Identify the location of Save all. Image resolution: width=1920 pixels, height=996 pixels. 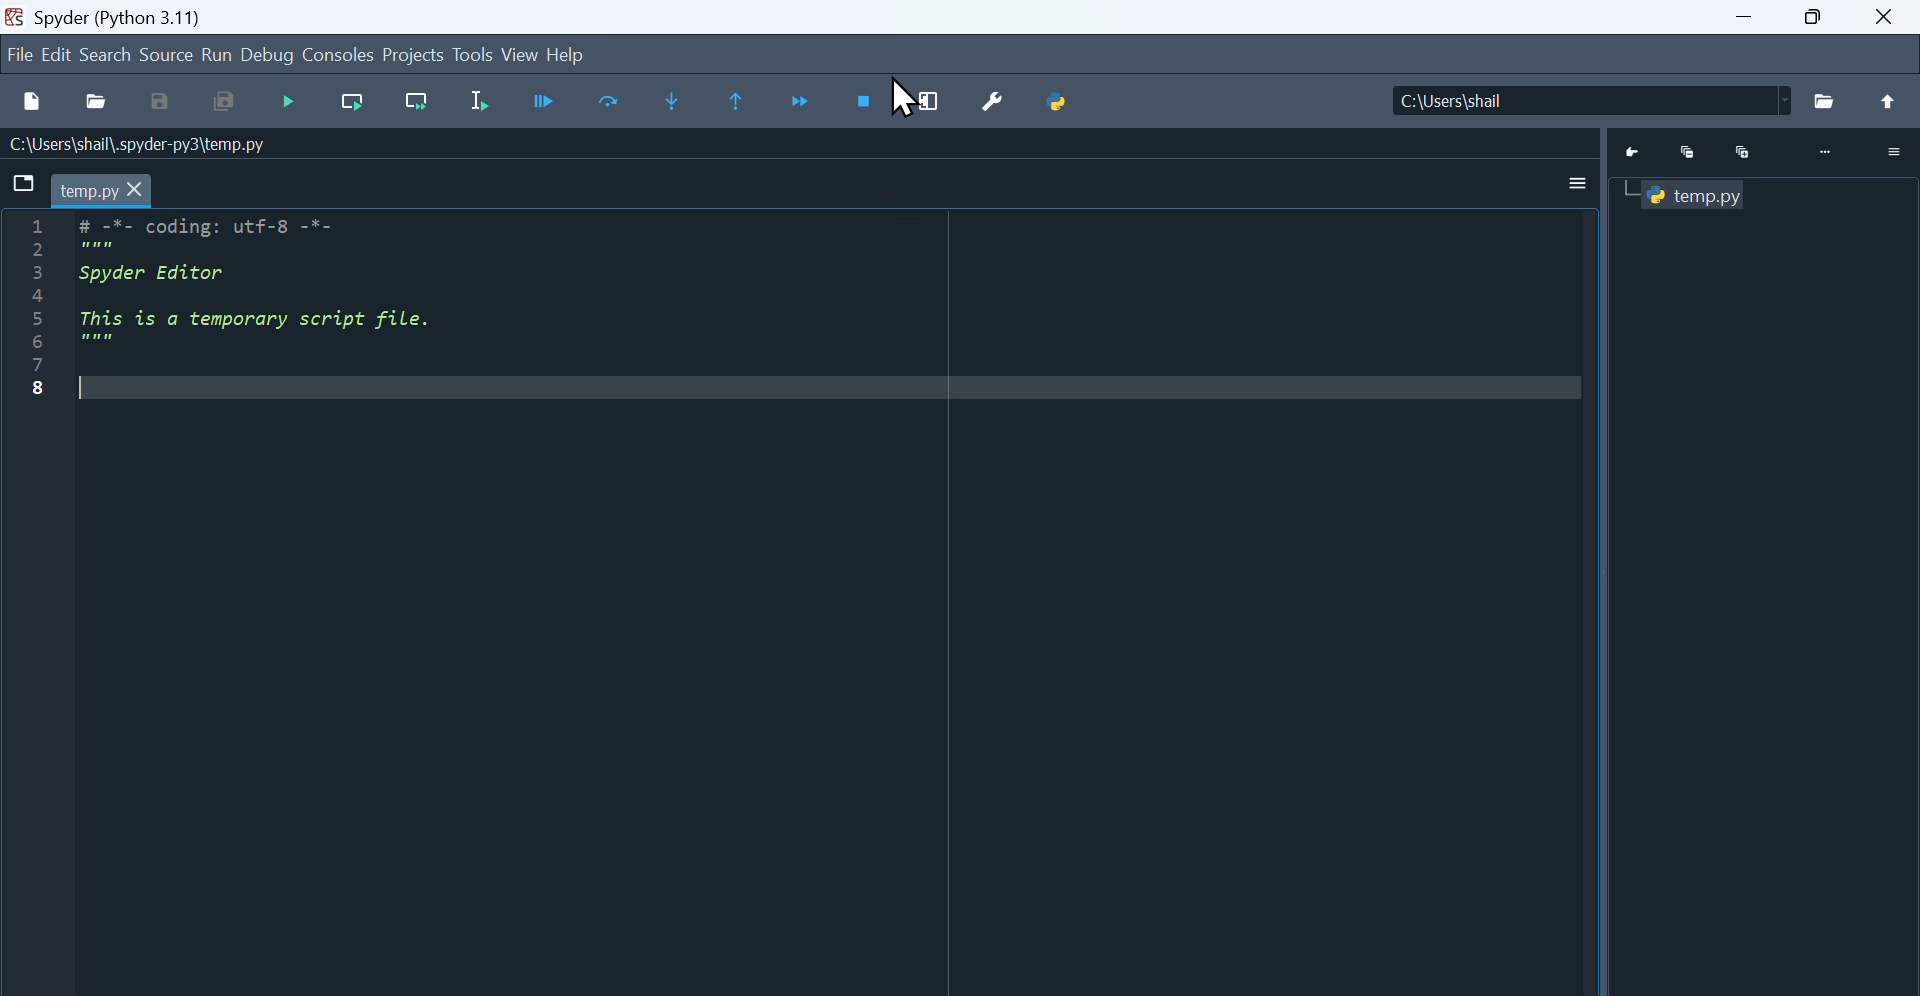
(228, 105).